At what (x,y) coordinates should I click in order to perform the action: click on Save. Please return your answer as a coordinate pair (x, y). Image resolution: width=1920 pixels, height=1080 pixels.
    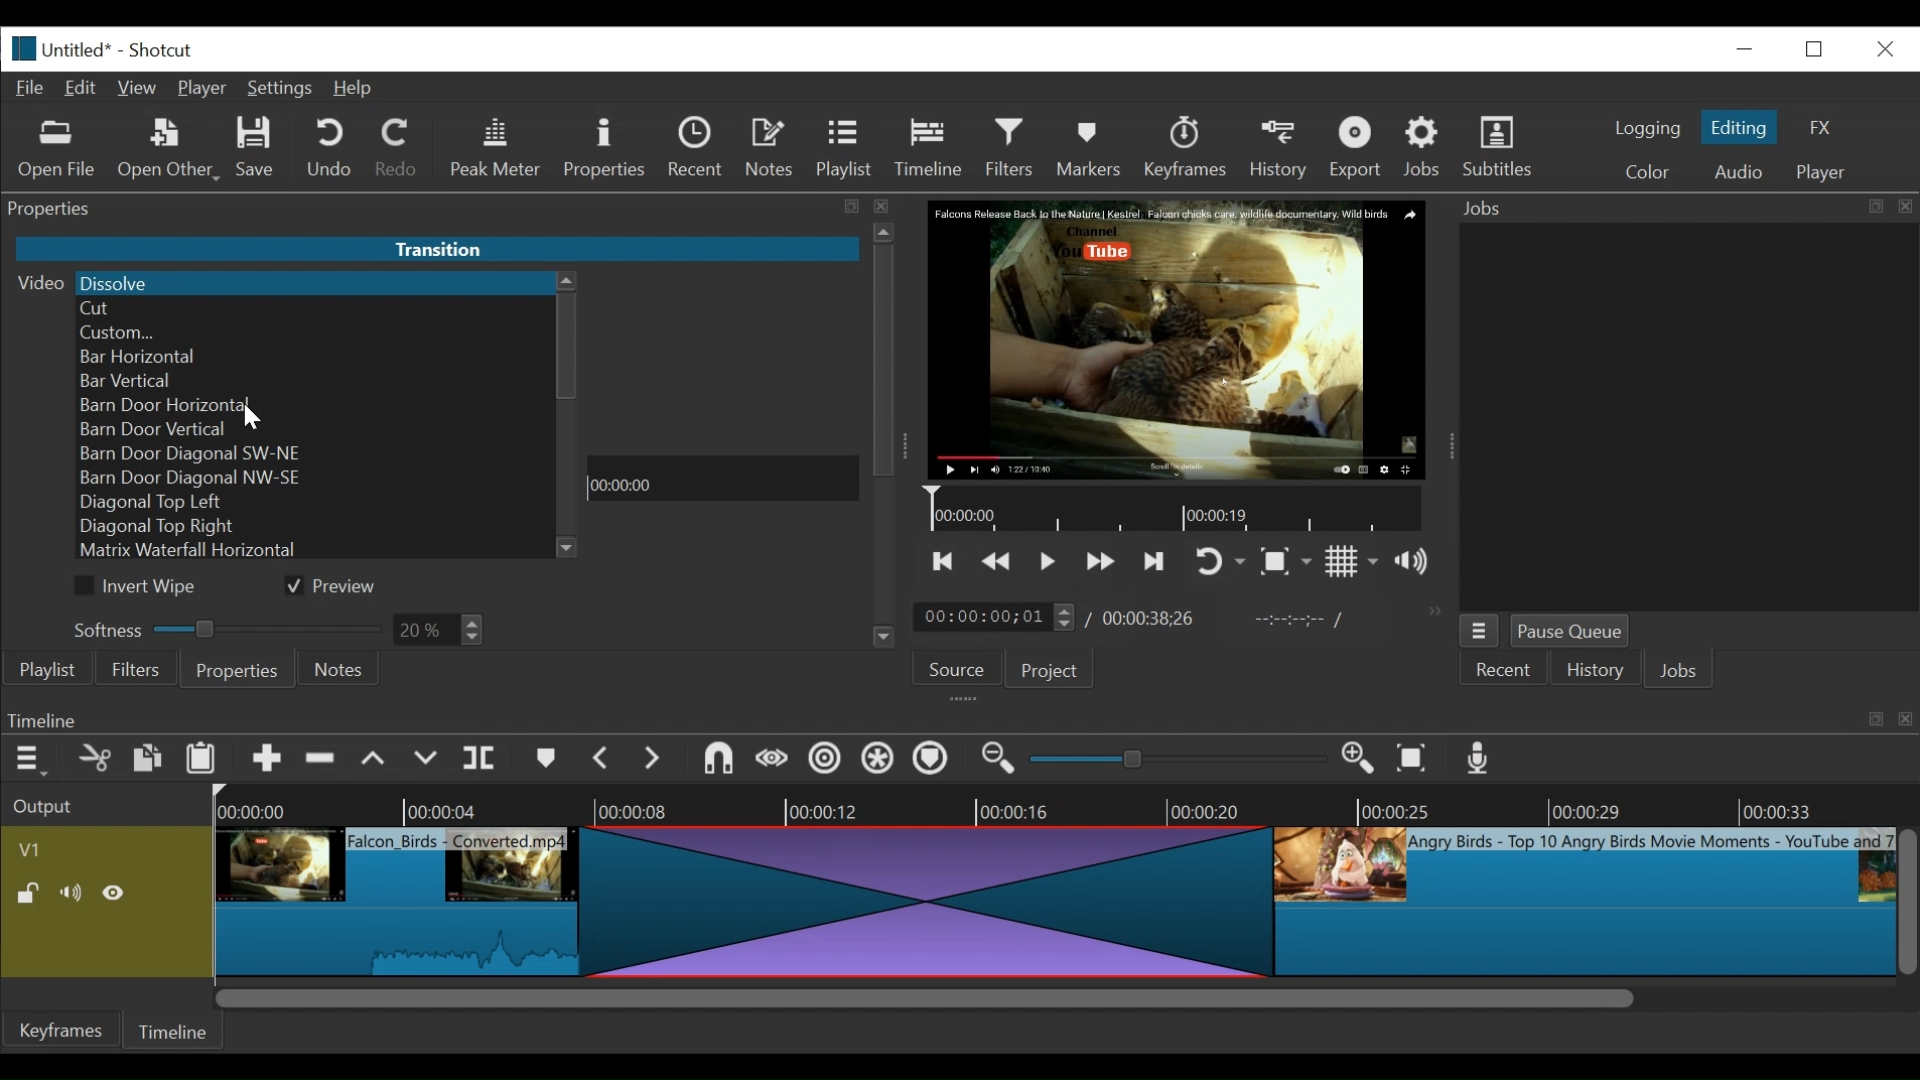
    Looking at the image, I should click on (256, 150).